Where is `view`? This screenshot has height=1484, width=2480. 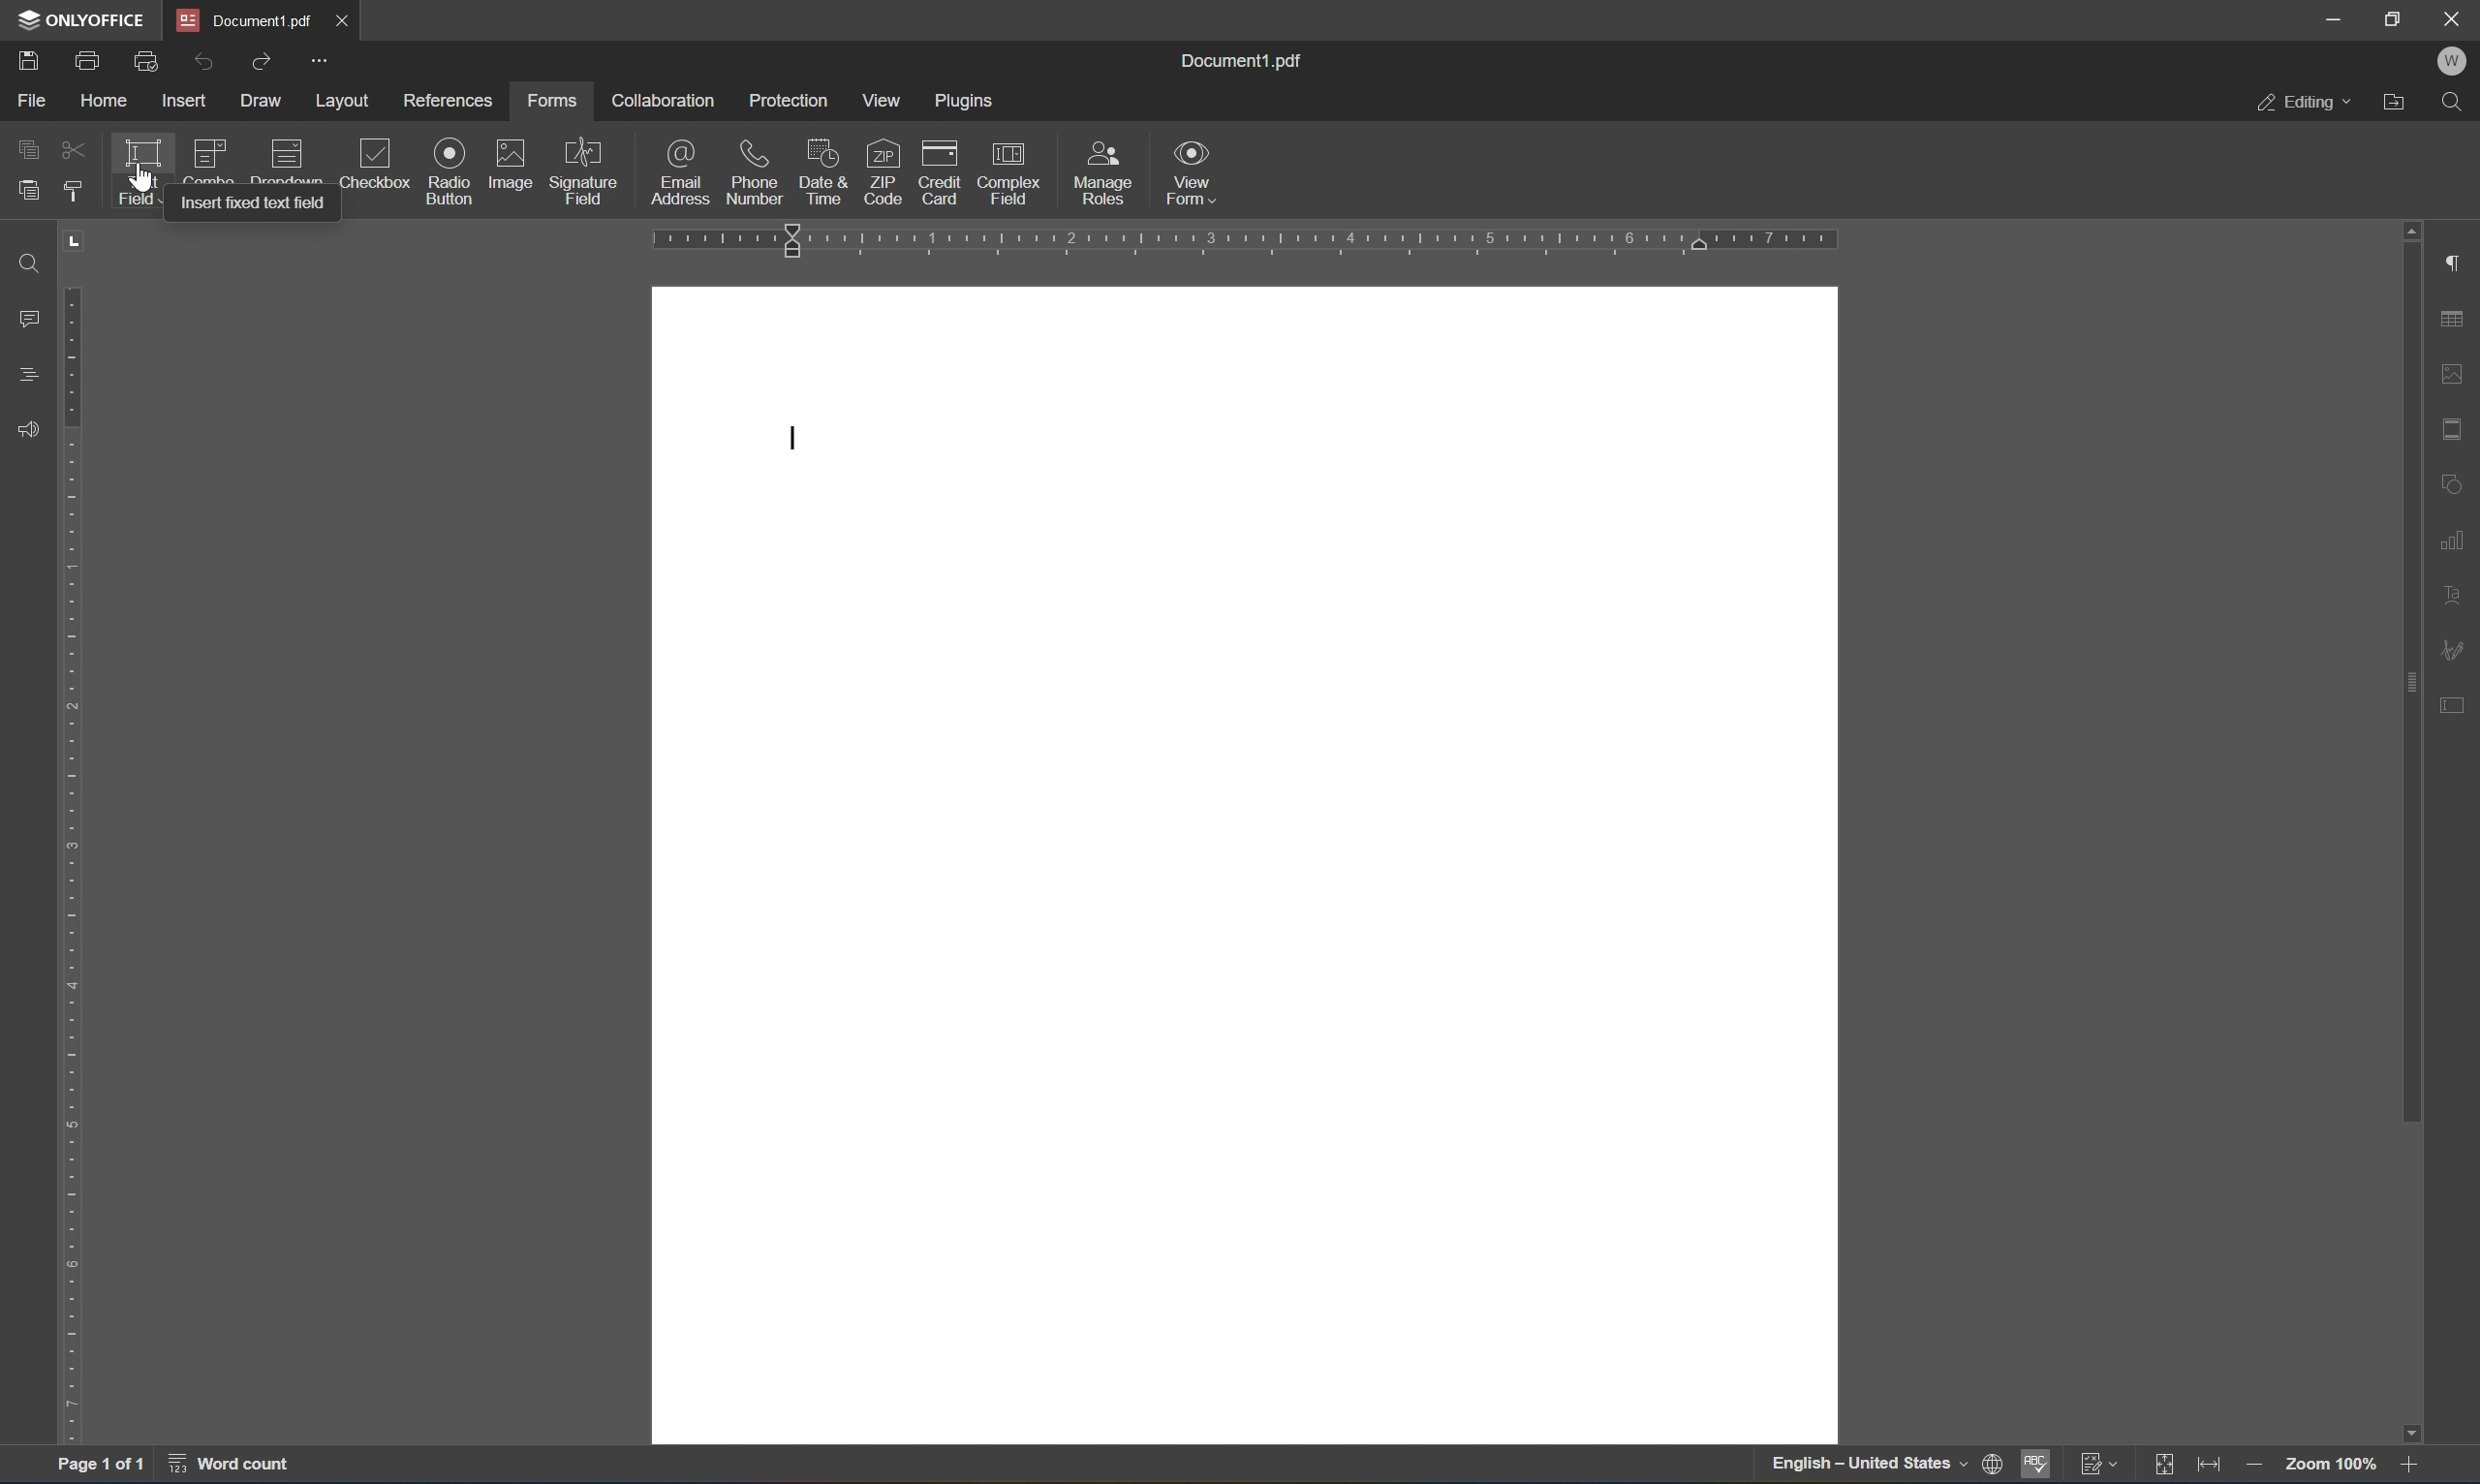 view is located at coordinates (878, 96).